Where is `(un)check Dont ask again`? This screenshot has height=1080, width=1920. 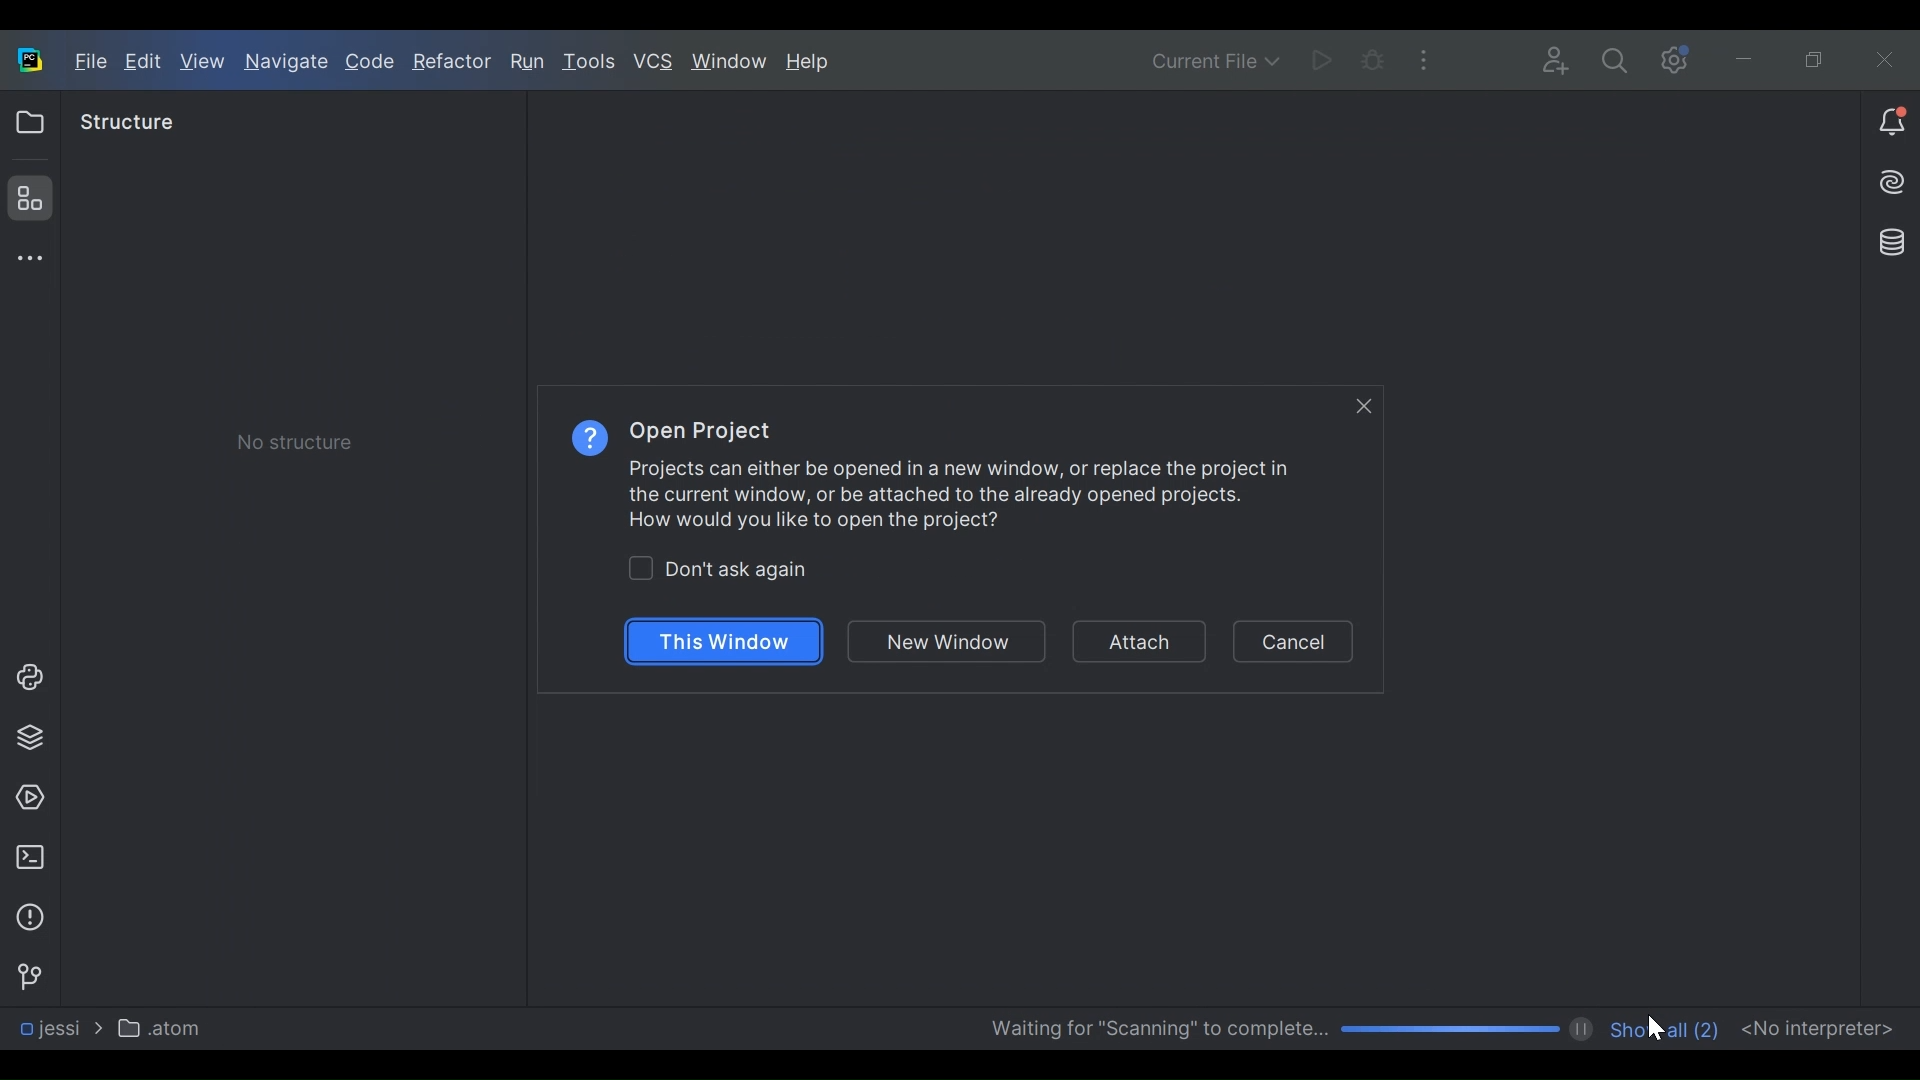 (un)check Dont ask again is located at coordinates (718, 572).